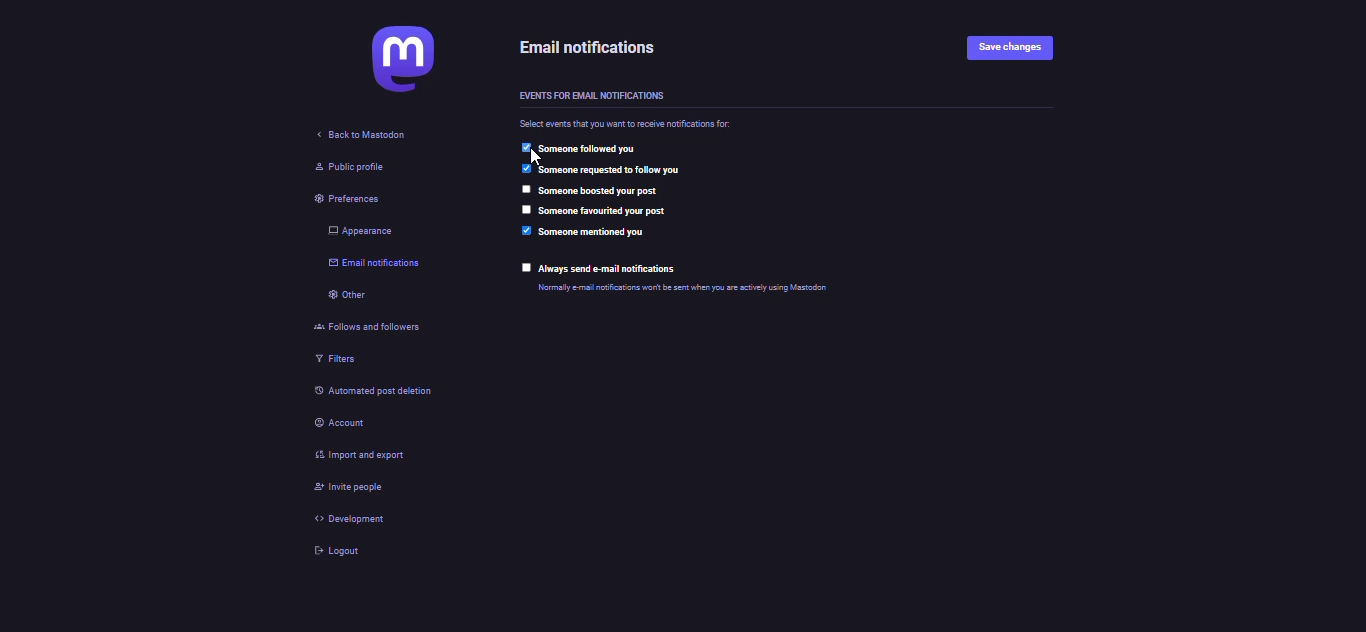 The image size is (1366, 632). What do you see at coordinates (628, 124) in the screenshot?
I see `select events` at bounding box center [628, 124].